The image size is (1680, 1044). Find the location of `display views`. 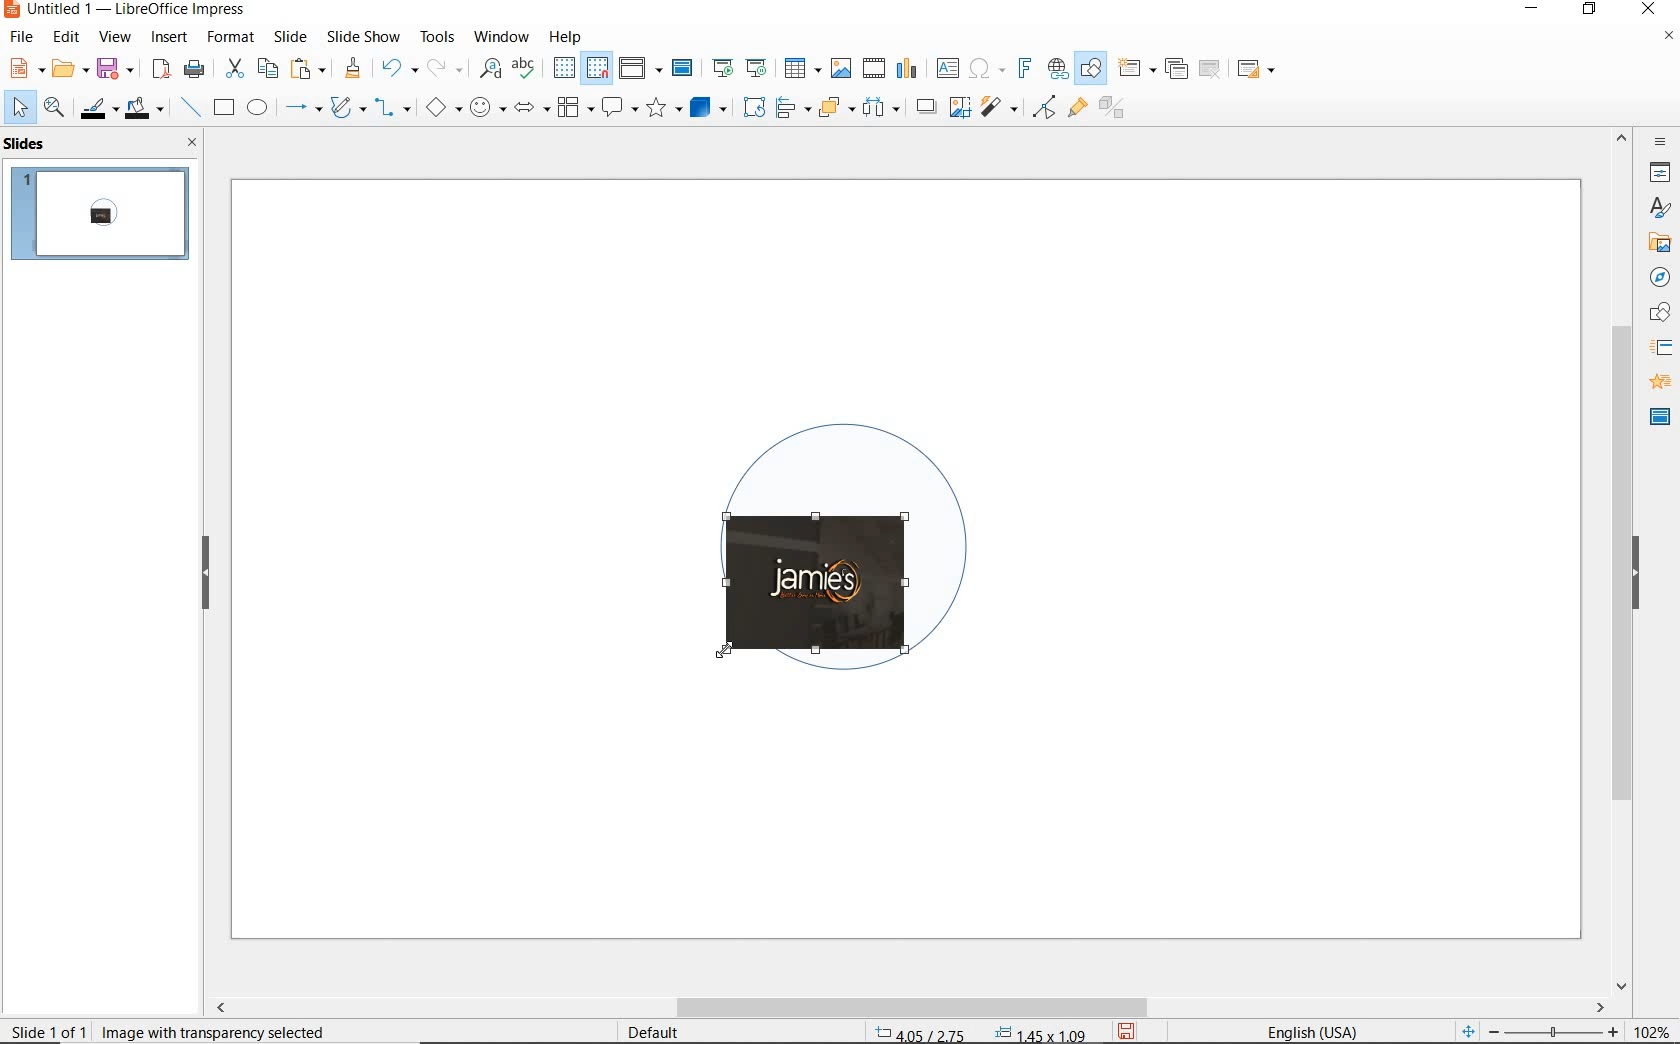

display views is located at coordinates (641, 70).